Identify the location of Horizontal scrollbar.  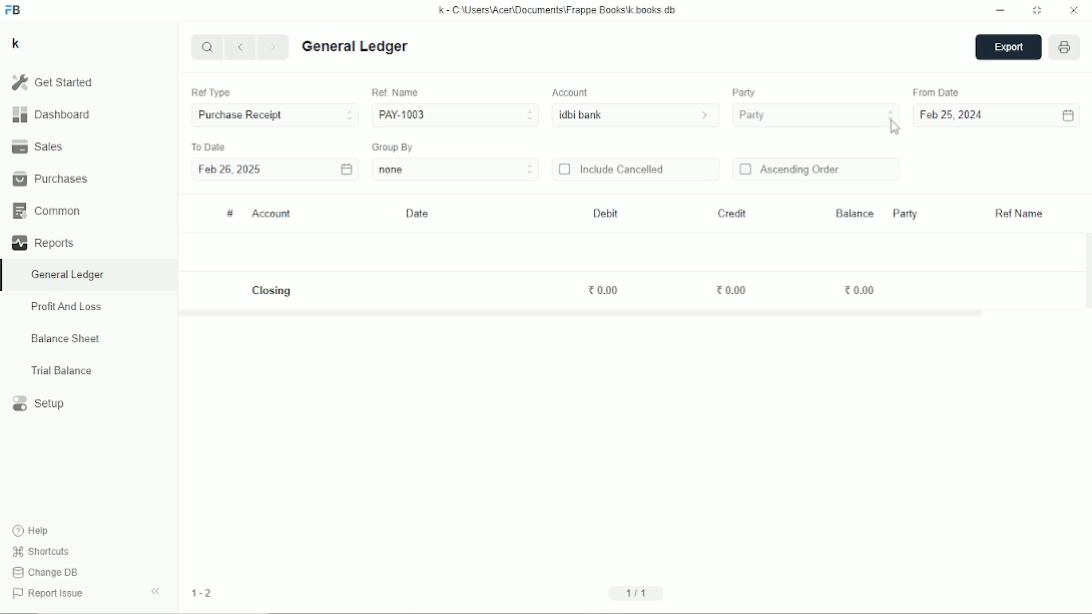
(582, 314).